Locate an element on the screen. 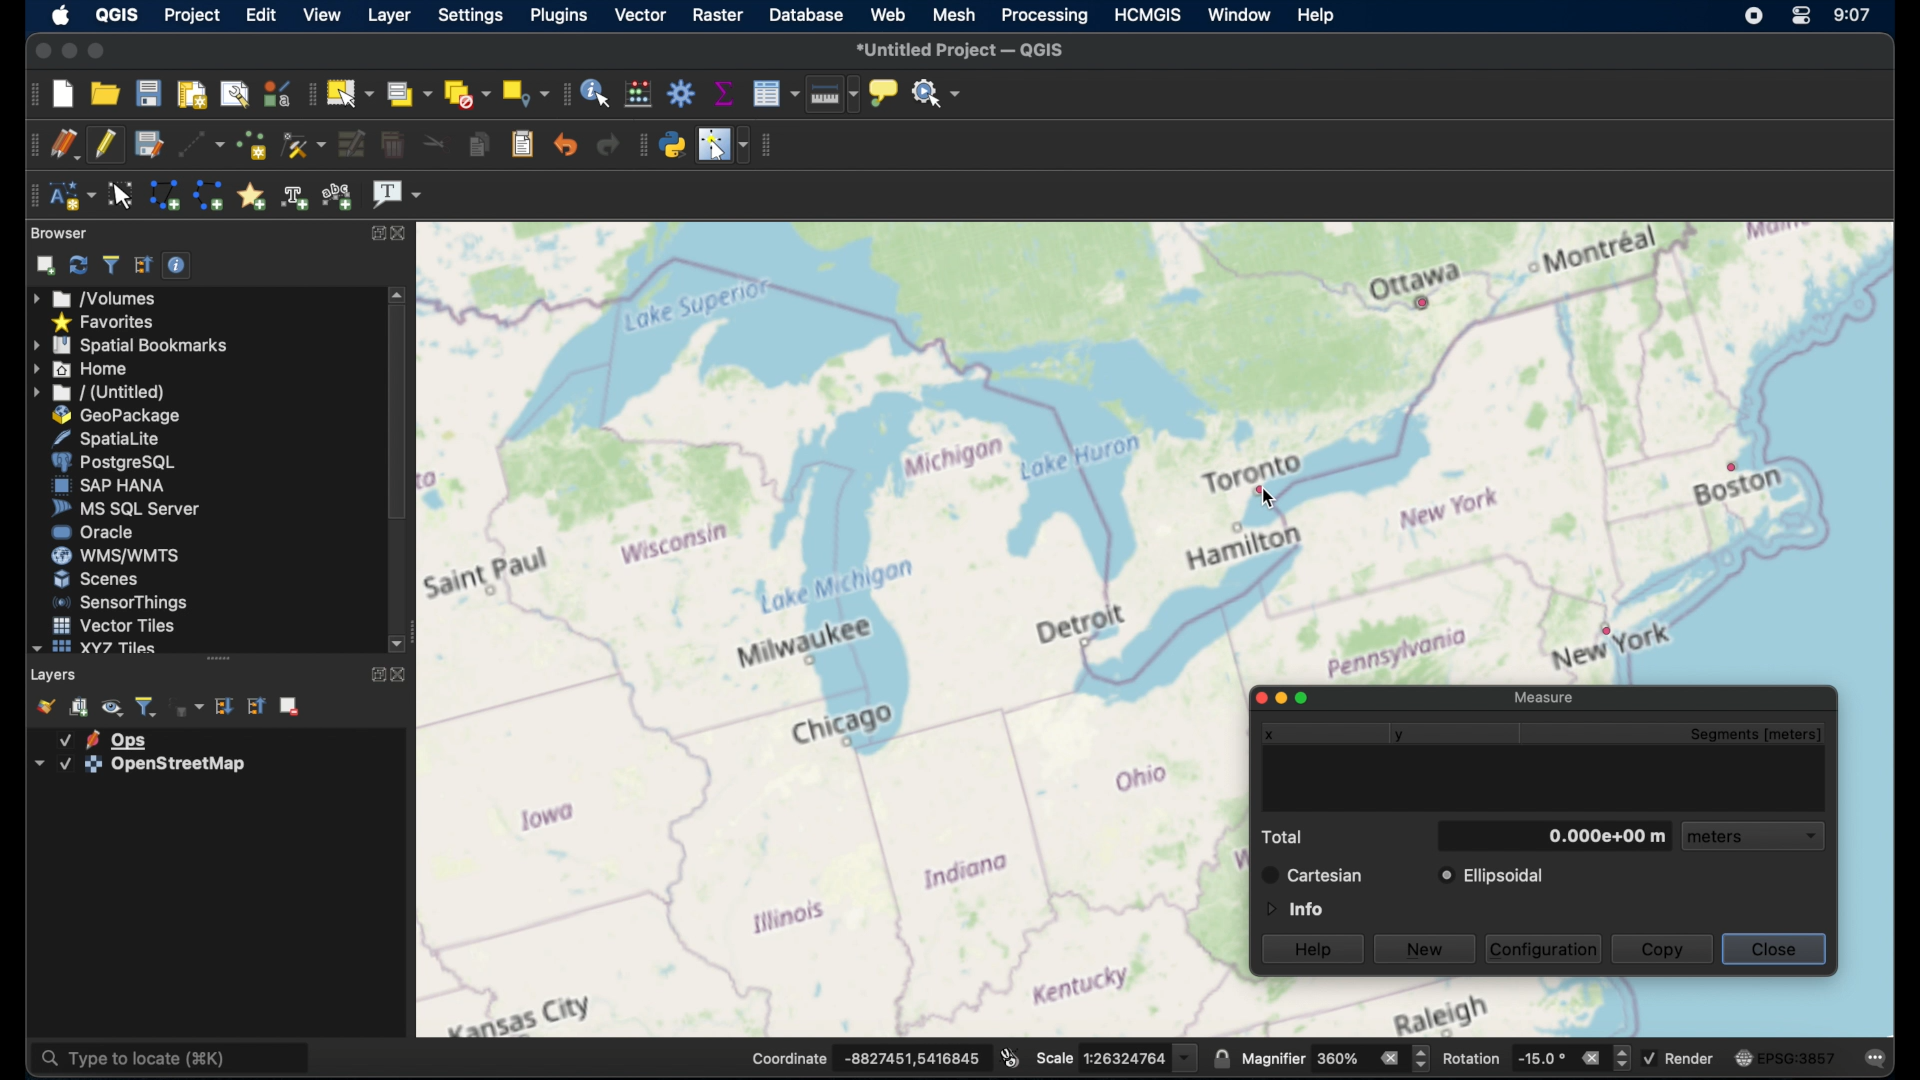 This screenshot has height=1080, width=1920. scroll up arrow is located at coordinates (398, 294).